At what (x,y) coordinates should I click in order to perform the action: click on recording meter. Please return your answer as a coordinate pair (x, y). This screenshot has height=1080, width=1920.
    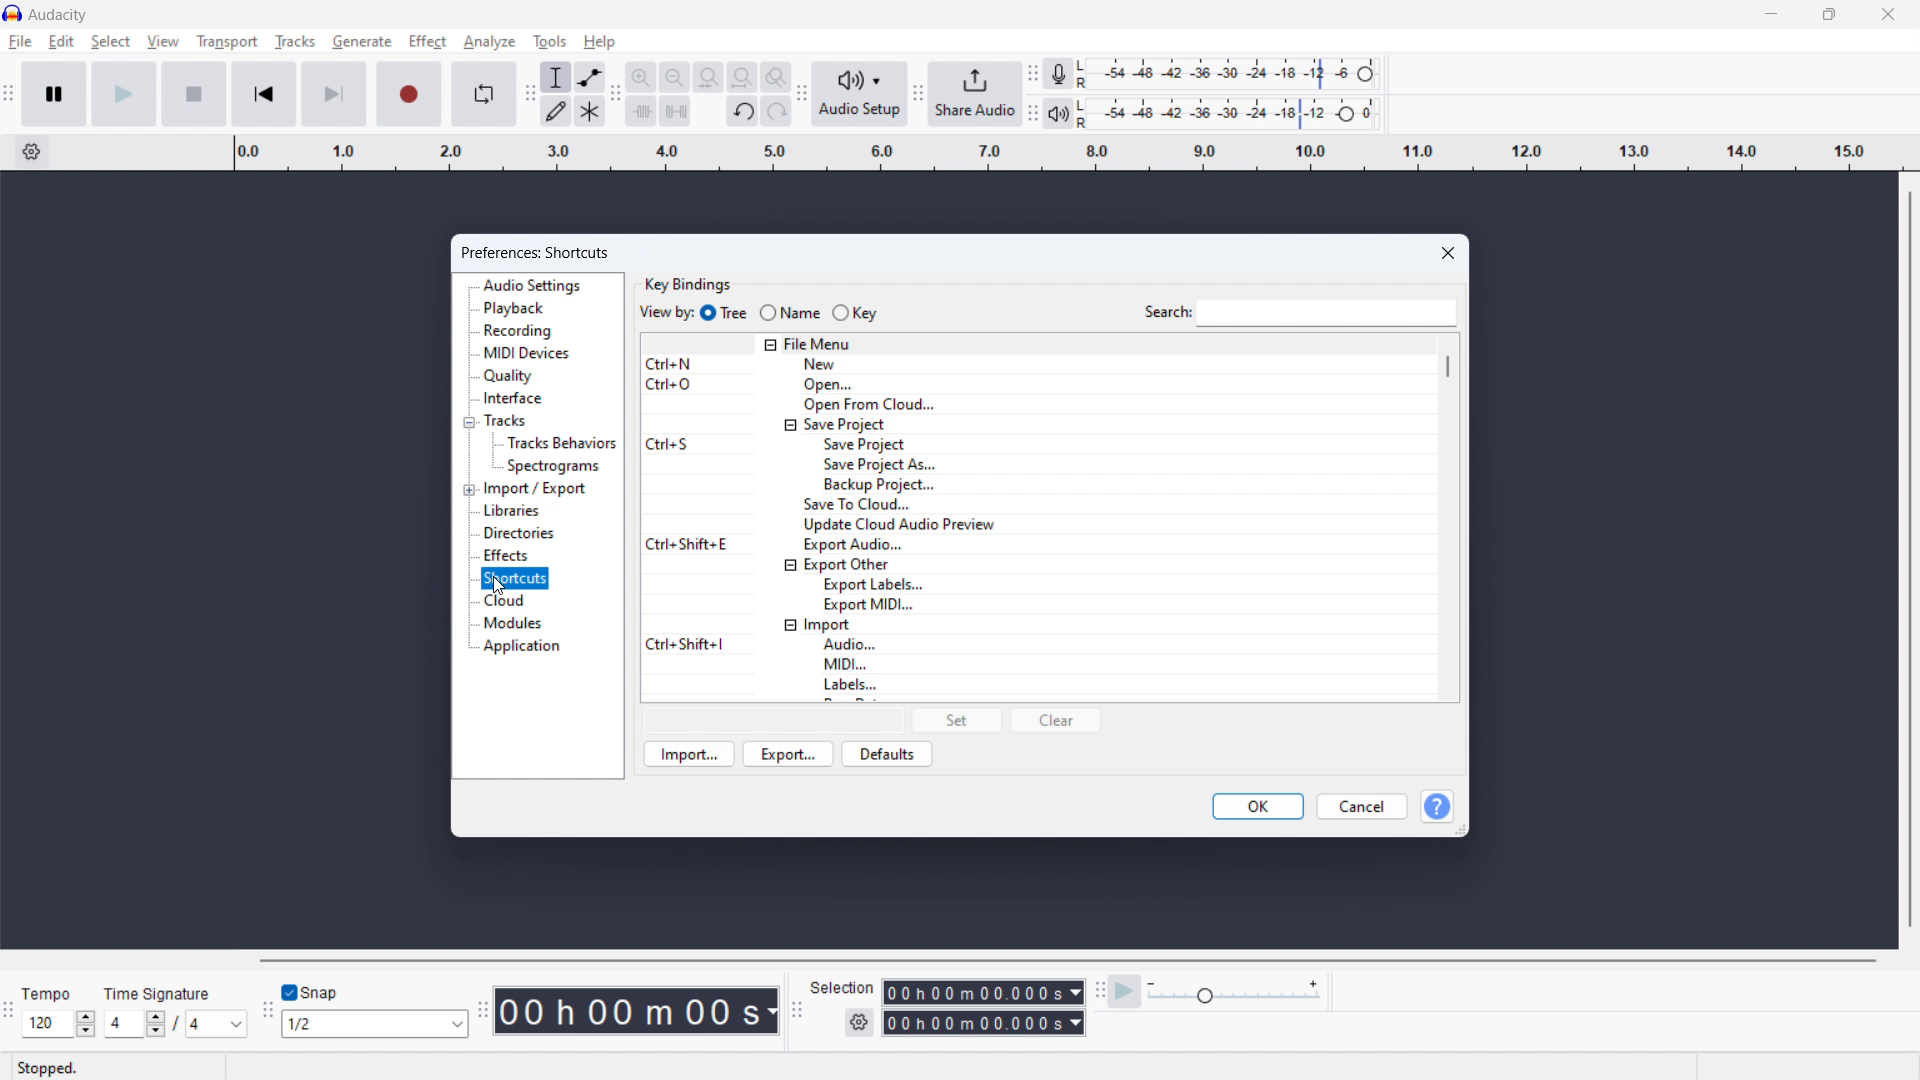
    Looking at the image, I should click on (1059, 73).